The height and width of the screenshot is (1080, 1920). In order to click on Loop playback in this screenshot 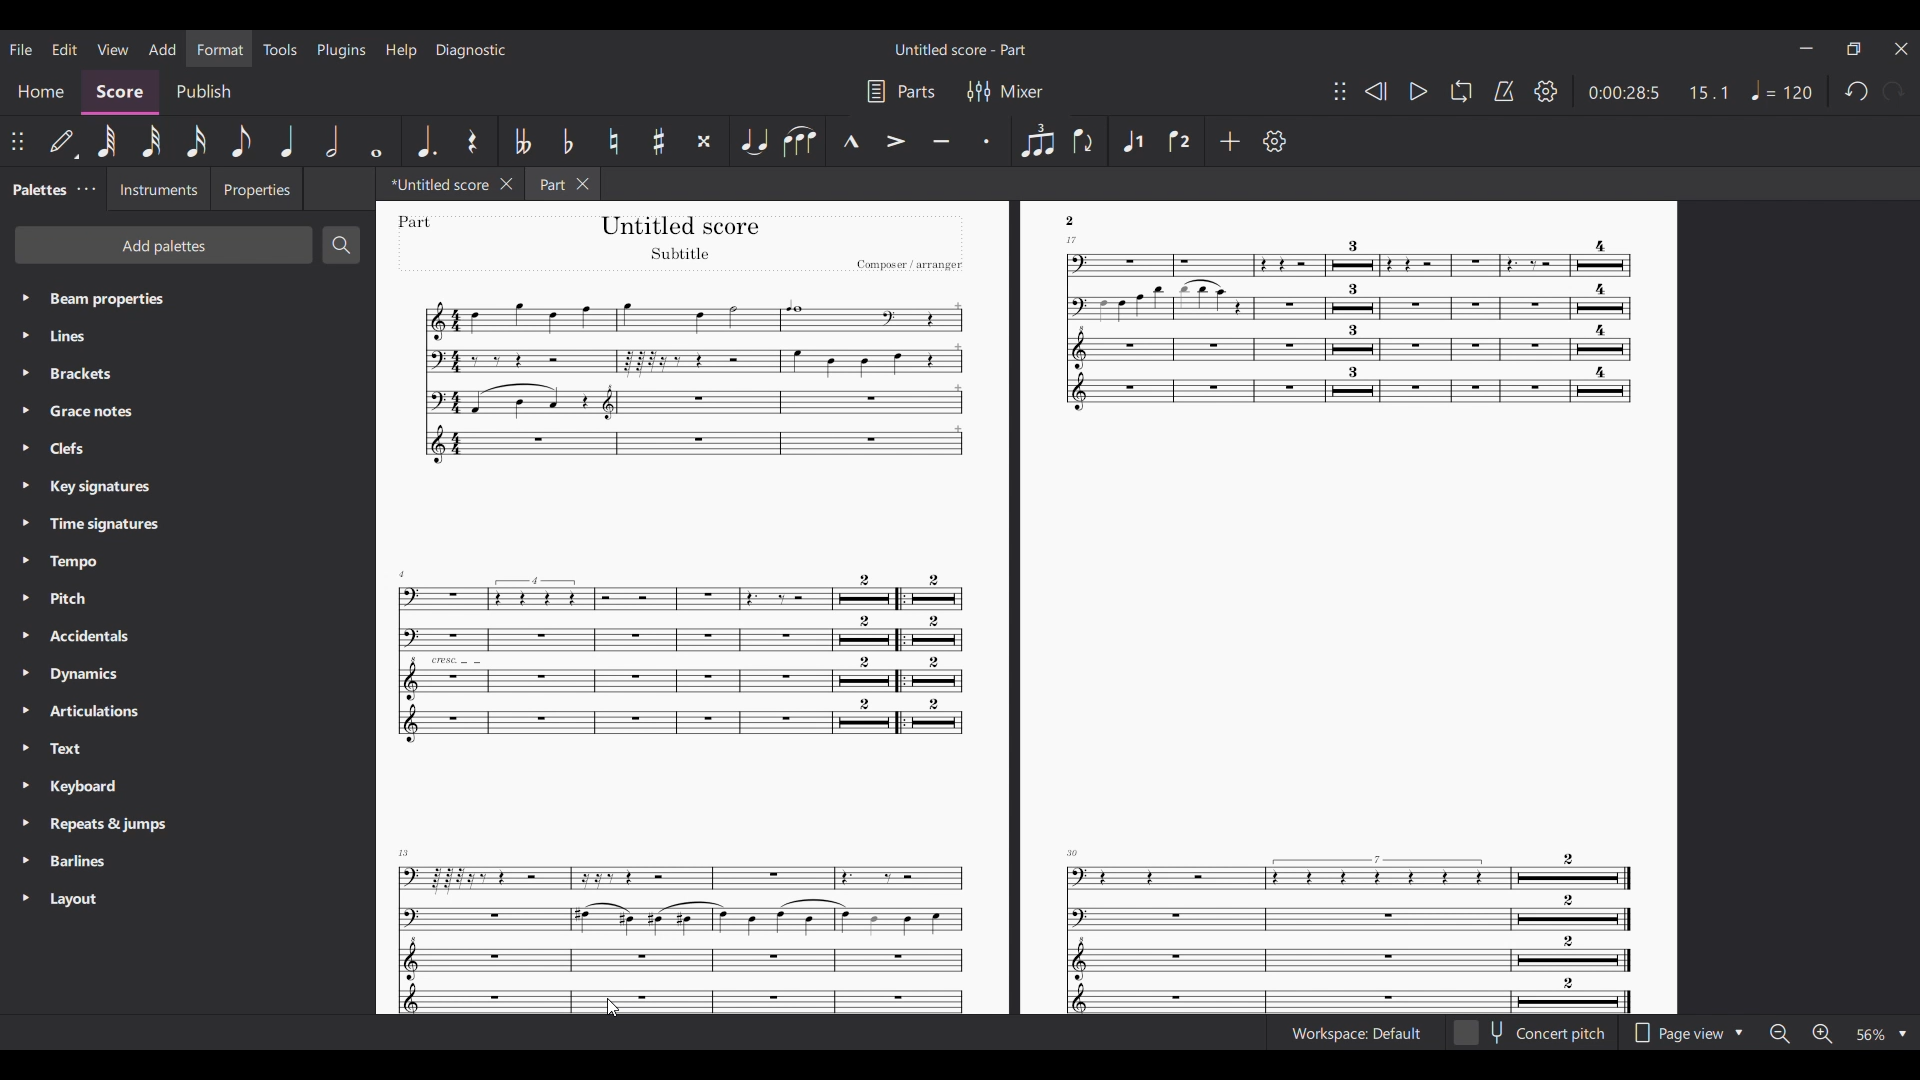, I will do `click(1461, 91)`.